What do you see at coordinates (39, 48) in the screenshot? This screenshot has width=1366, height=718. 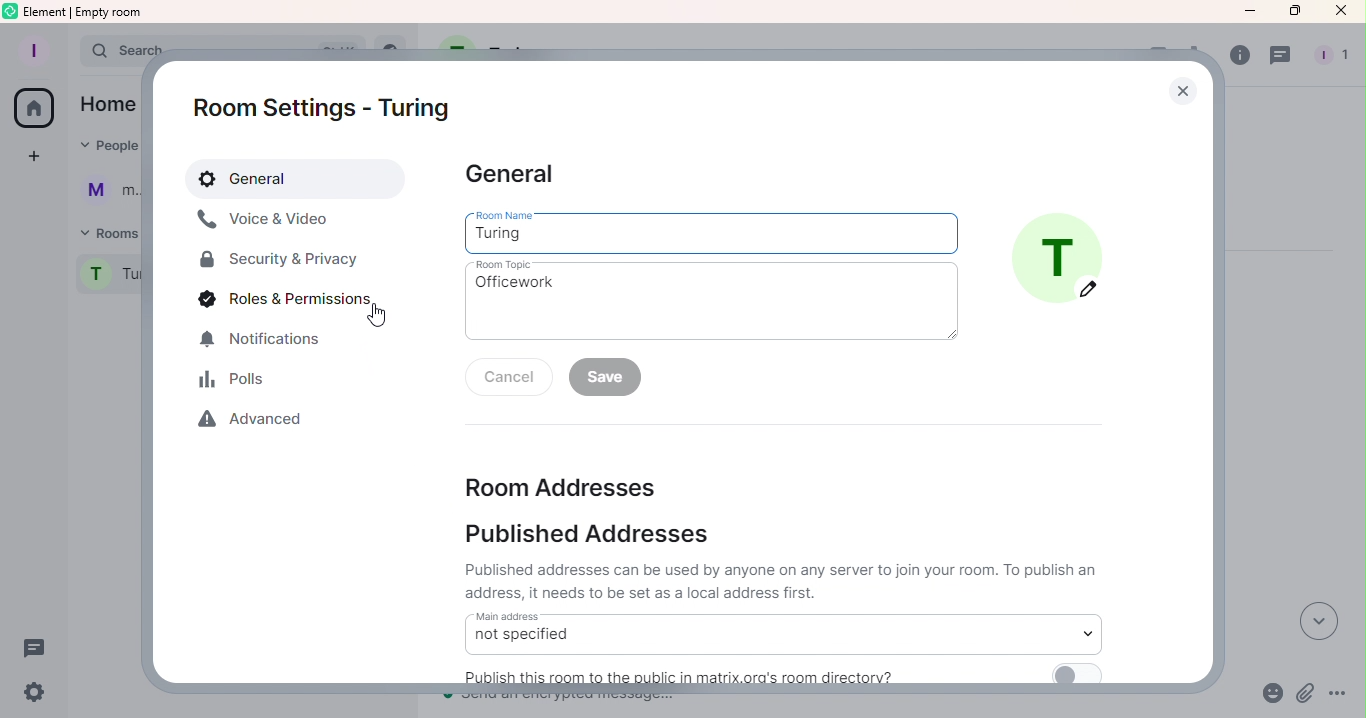 I see `Account` at bounding box center [39, 48].